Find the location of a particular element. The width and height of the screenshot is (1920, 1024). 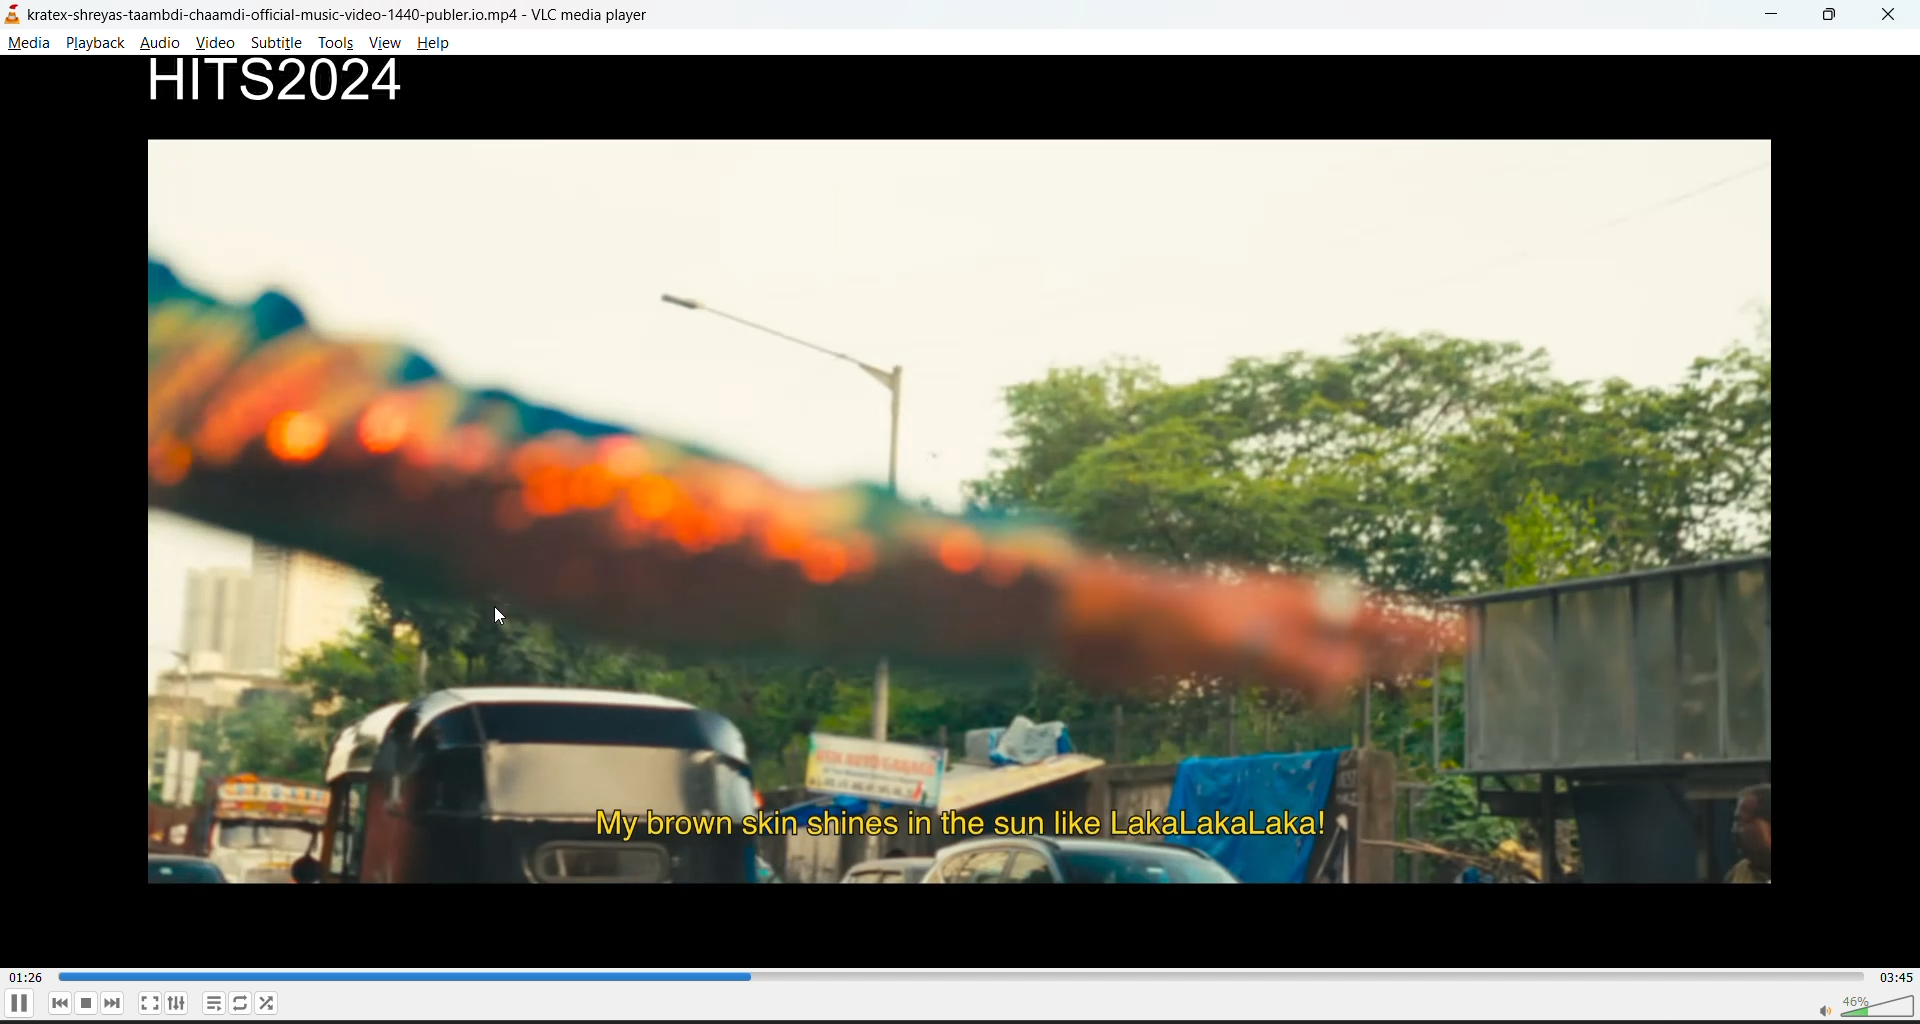

pause is located at coordinates (18, 1007).